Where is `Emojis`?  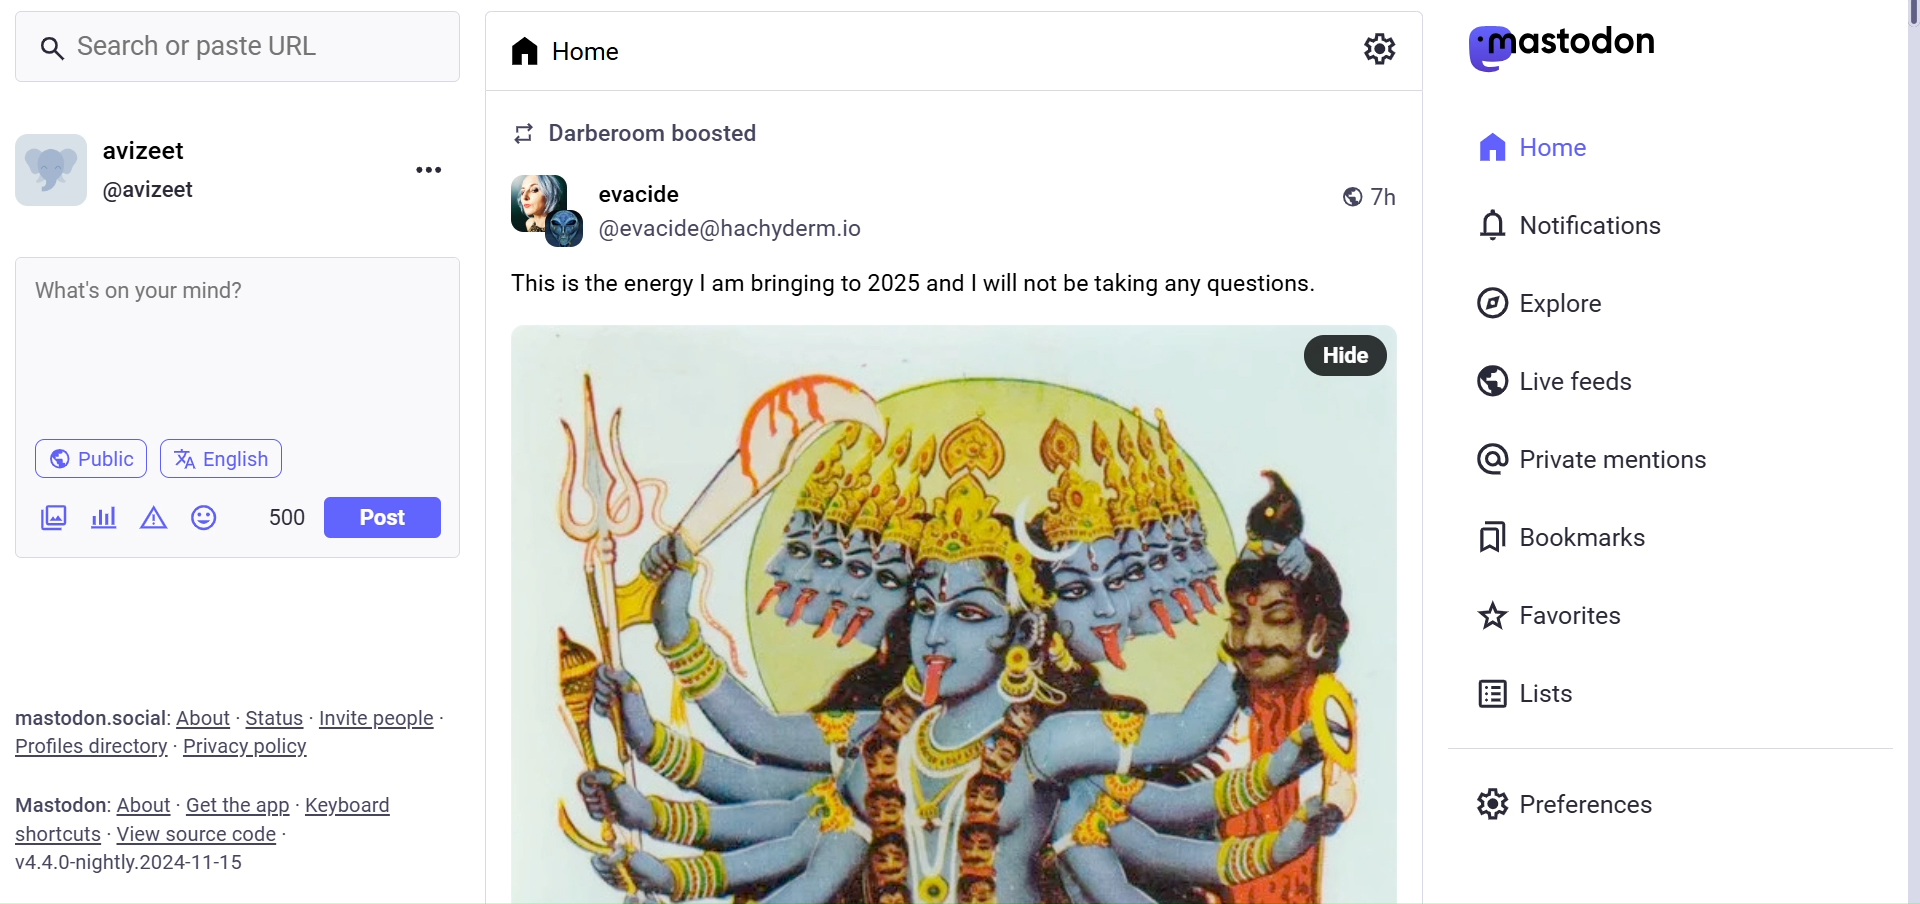 Emojis is located at coordinates (206, 515).